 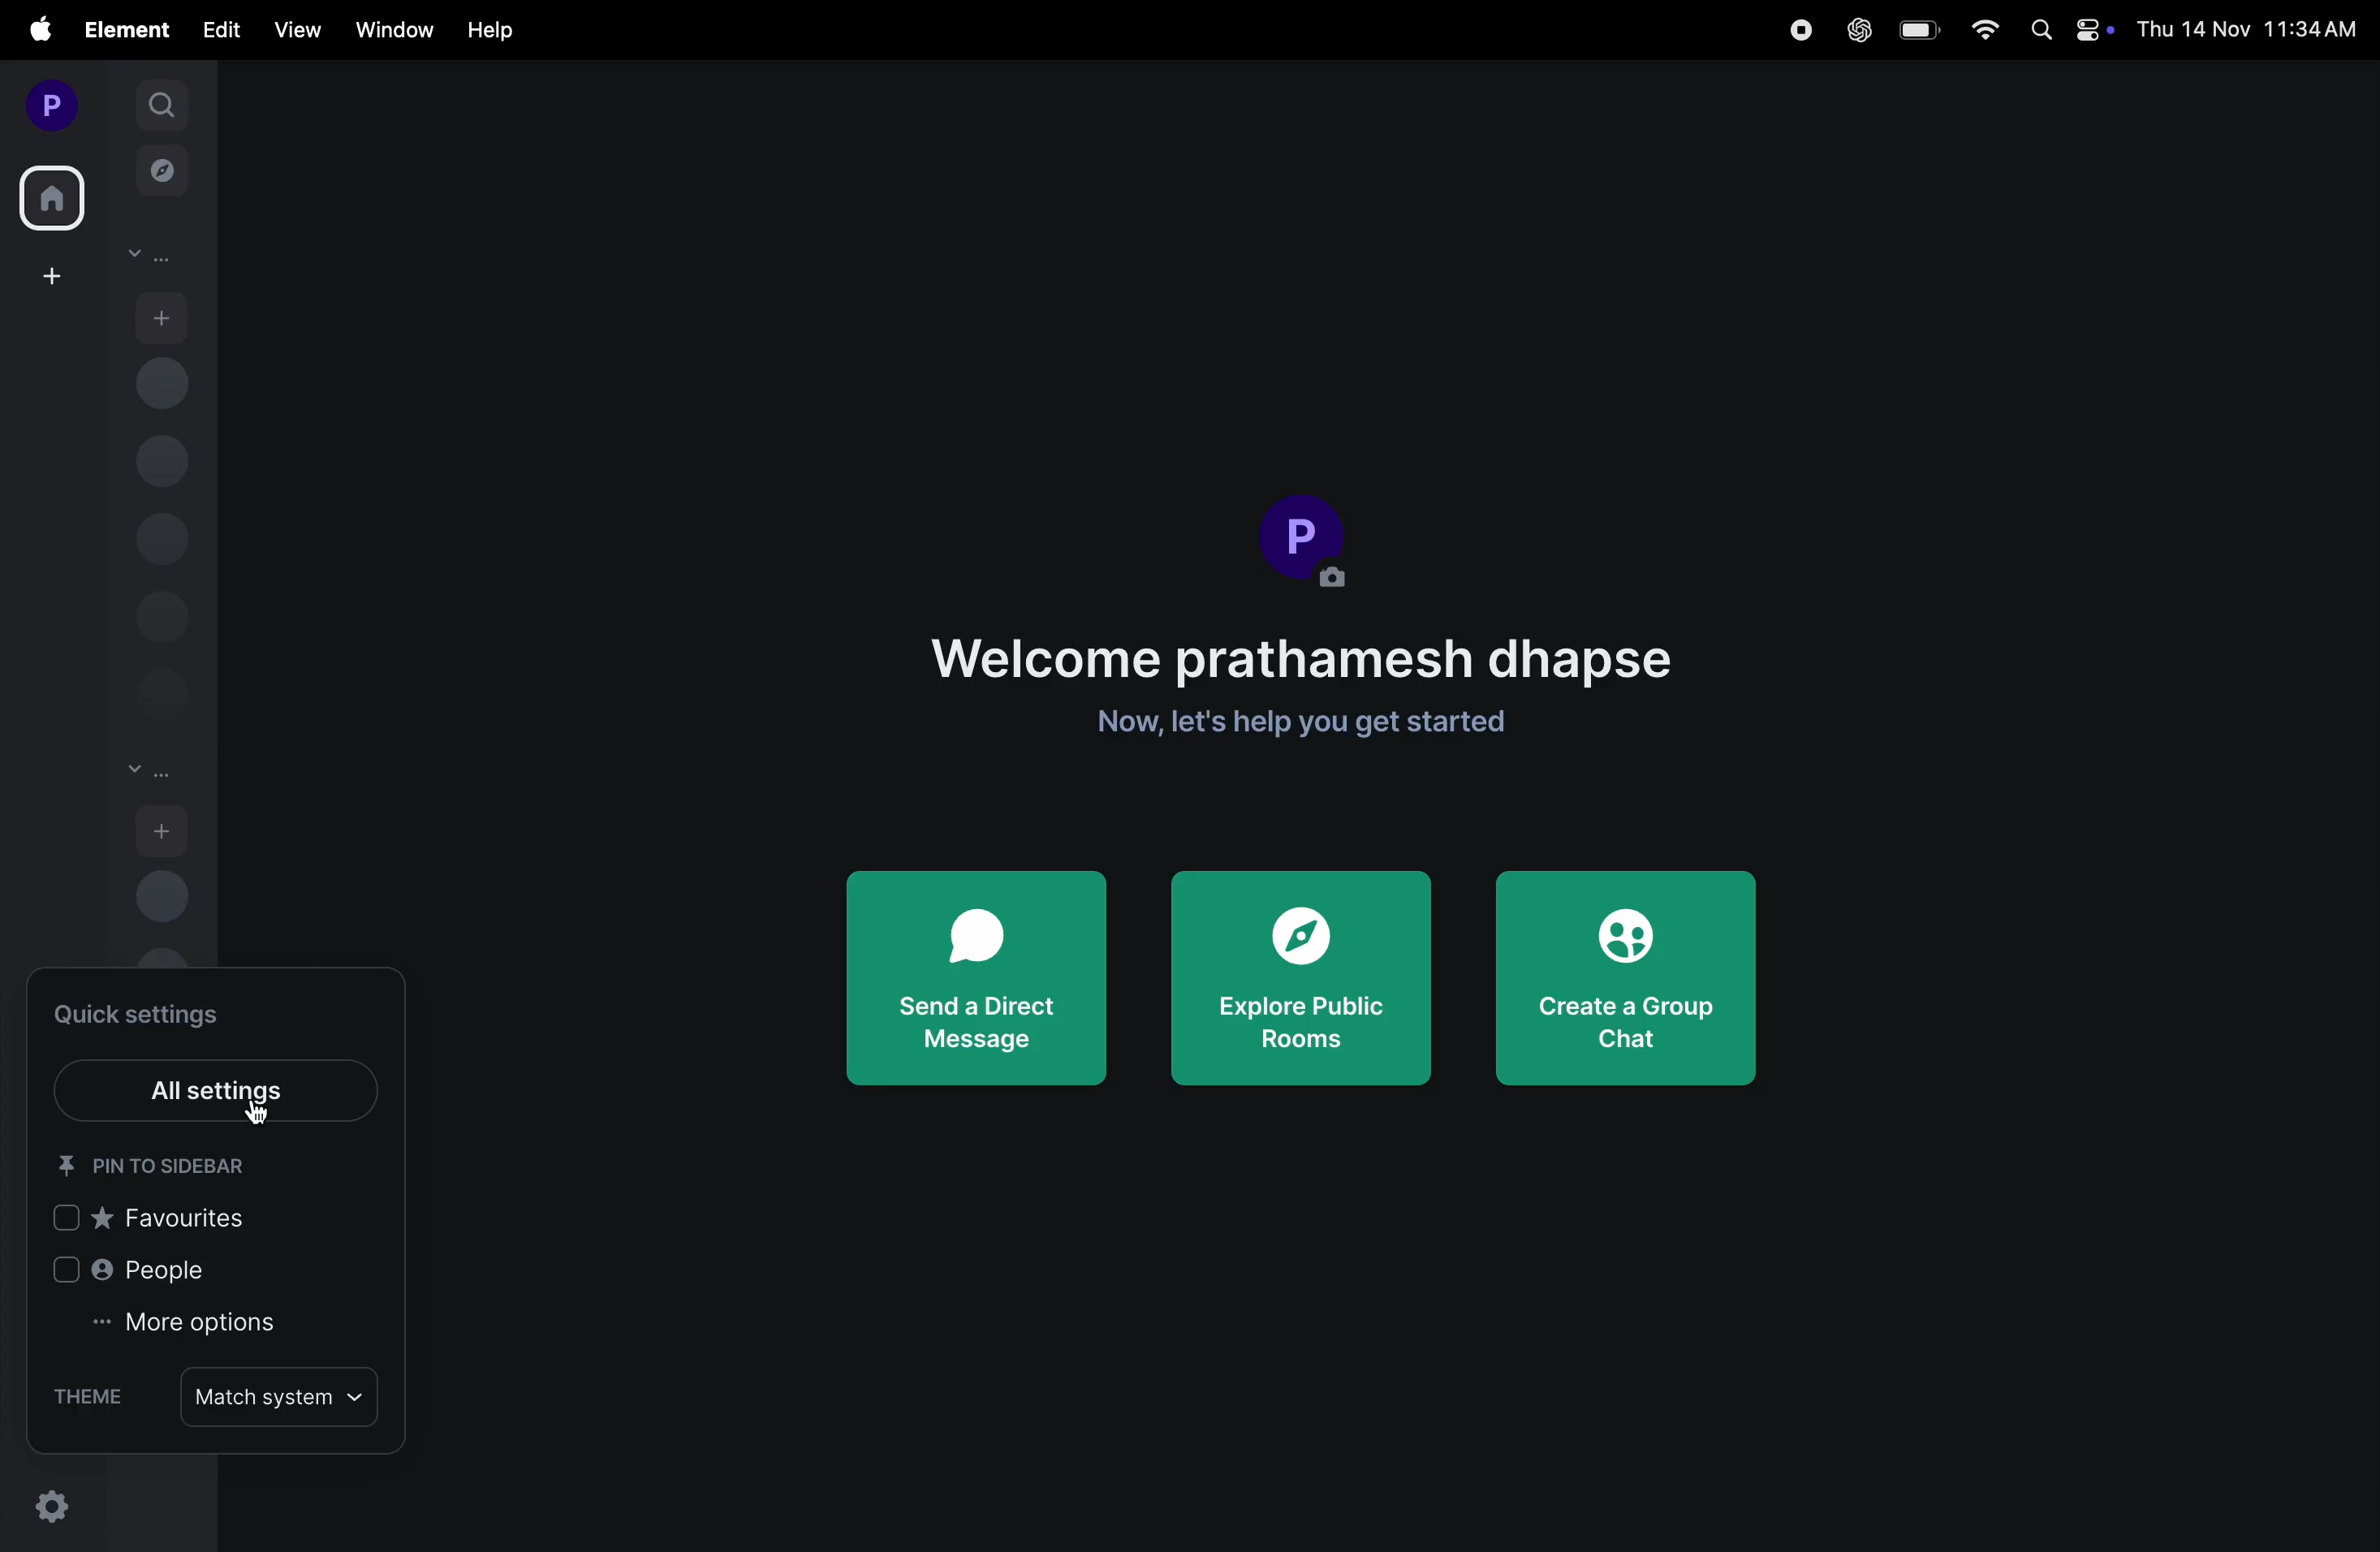 I want to click on cursor, so click(x=257, y=1111).